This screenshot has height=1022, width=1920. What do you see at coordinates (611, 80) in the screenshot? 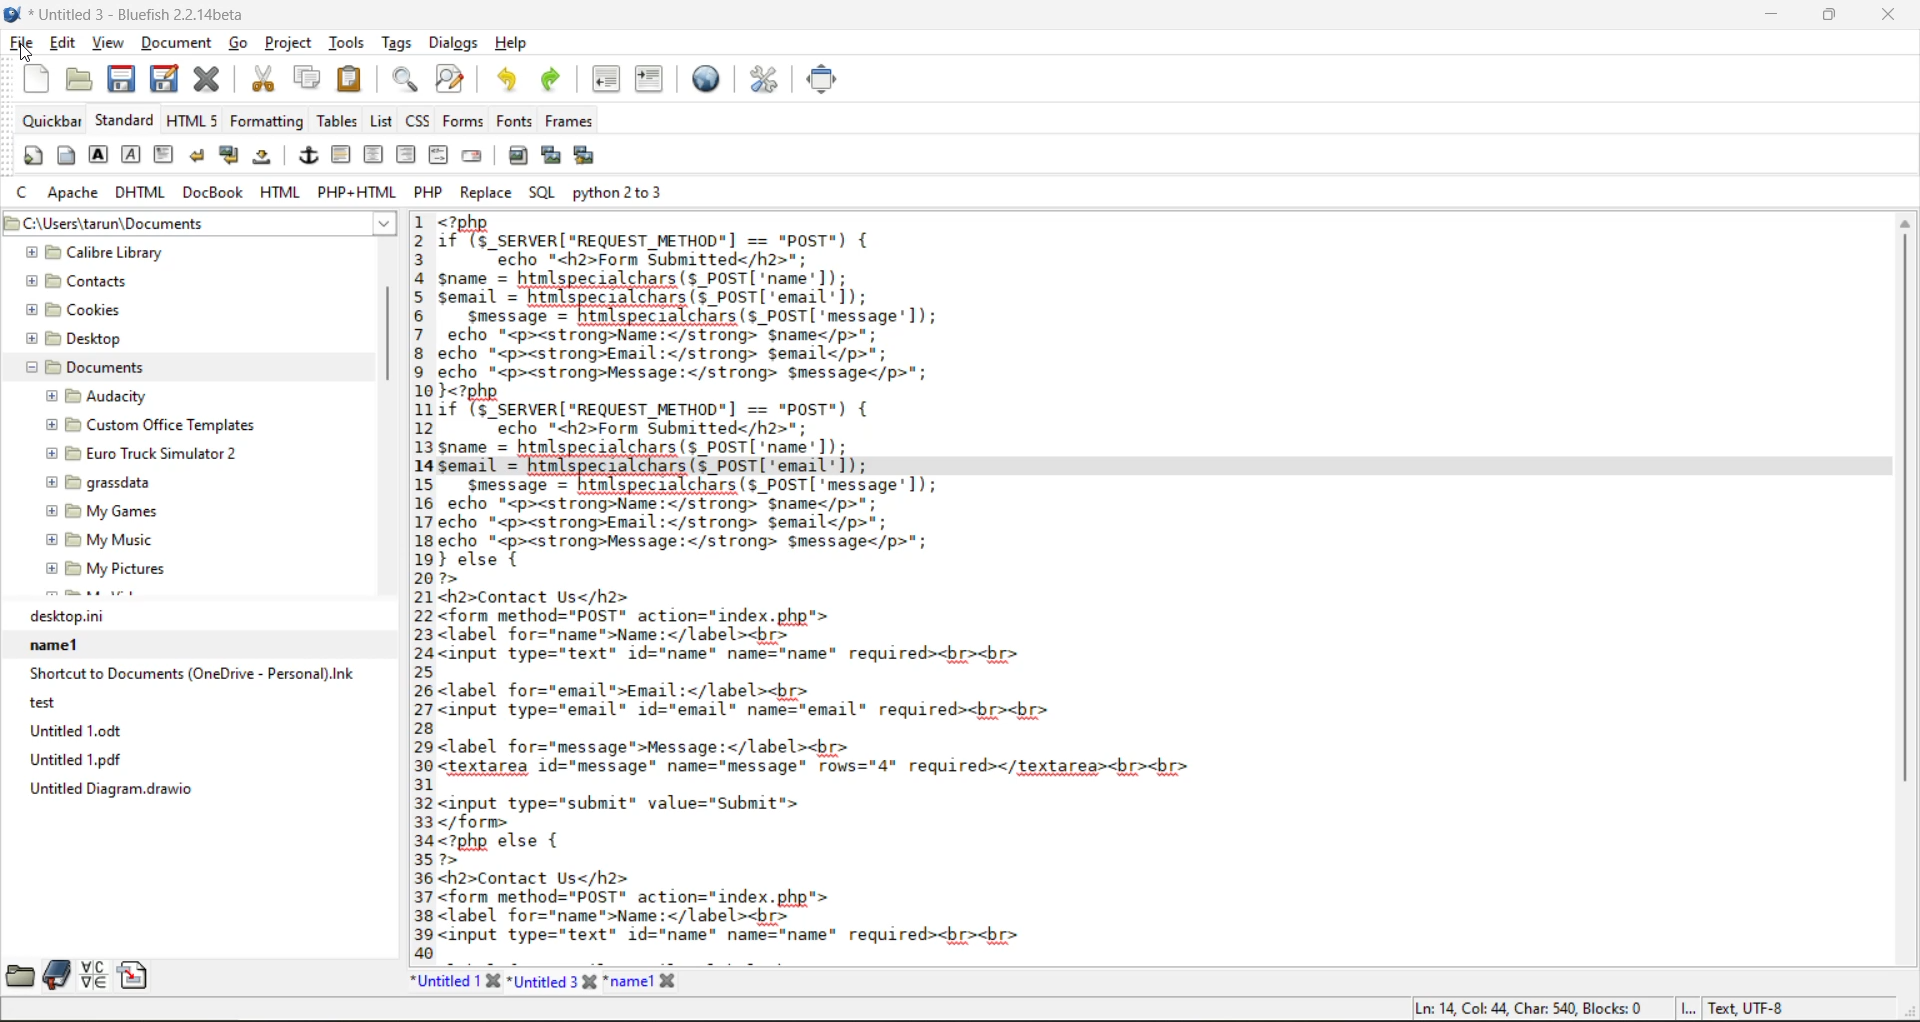
I see `unindent ` at bounding box center [611, 80].